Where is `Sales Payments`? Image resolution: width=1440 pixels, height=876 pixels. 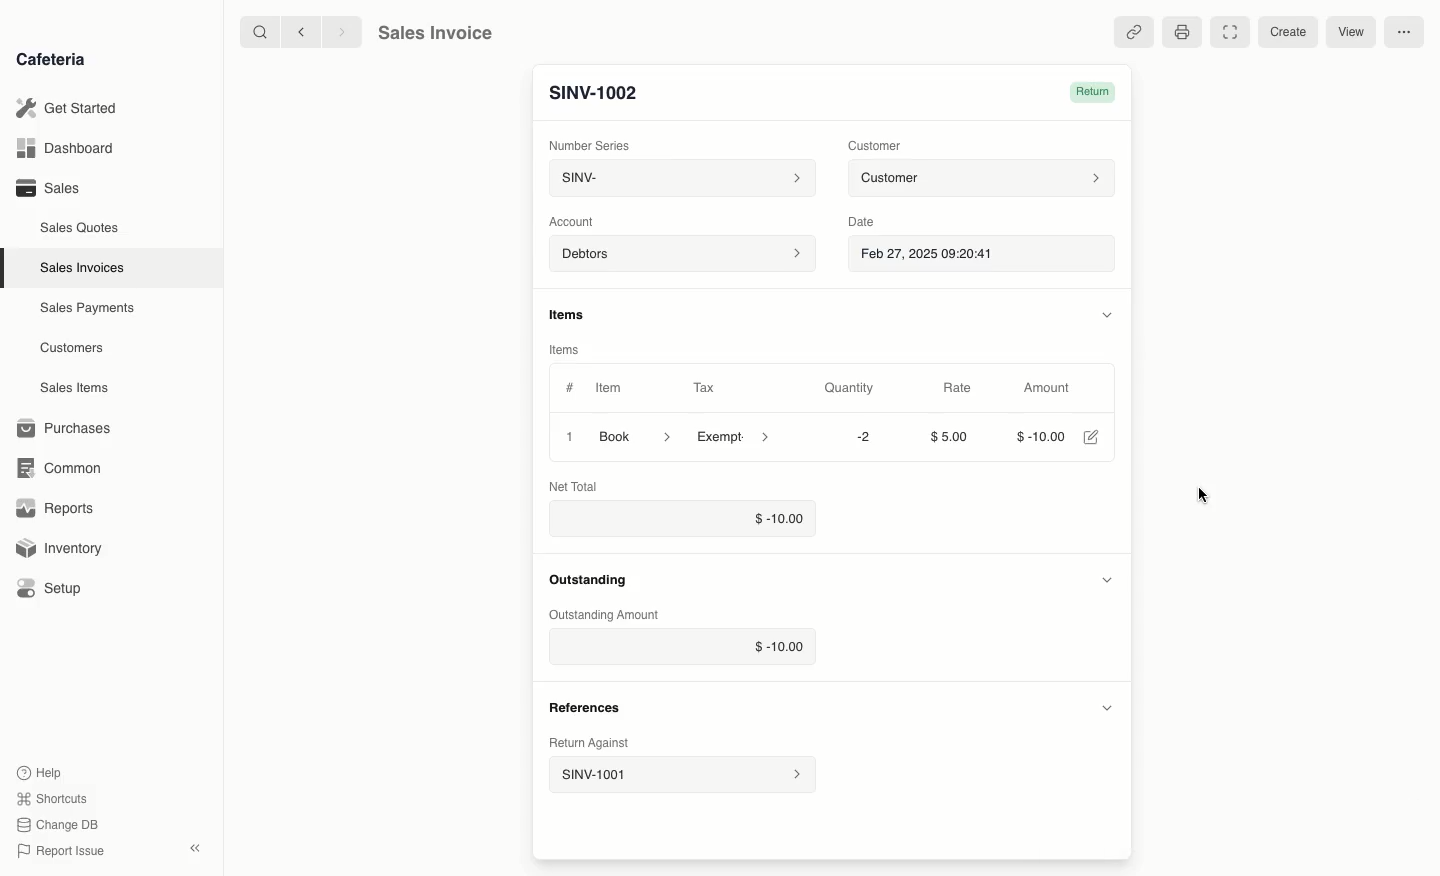 Sales Payments is located at coordinates (88, 309).